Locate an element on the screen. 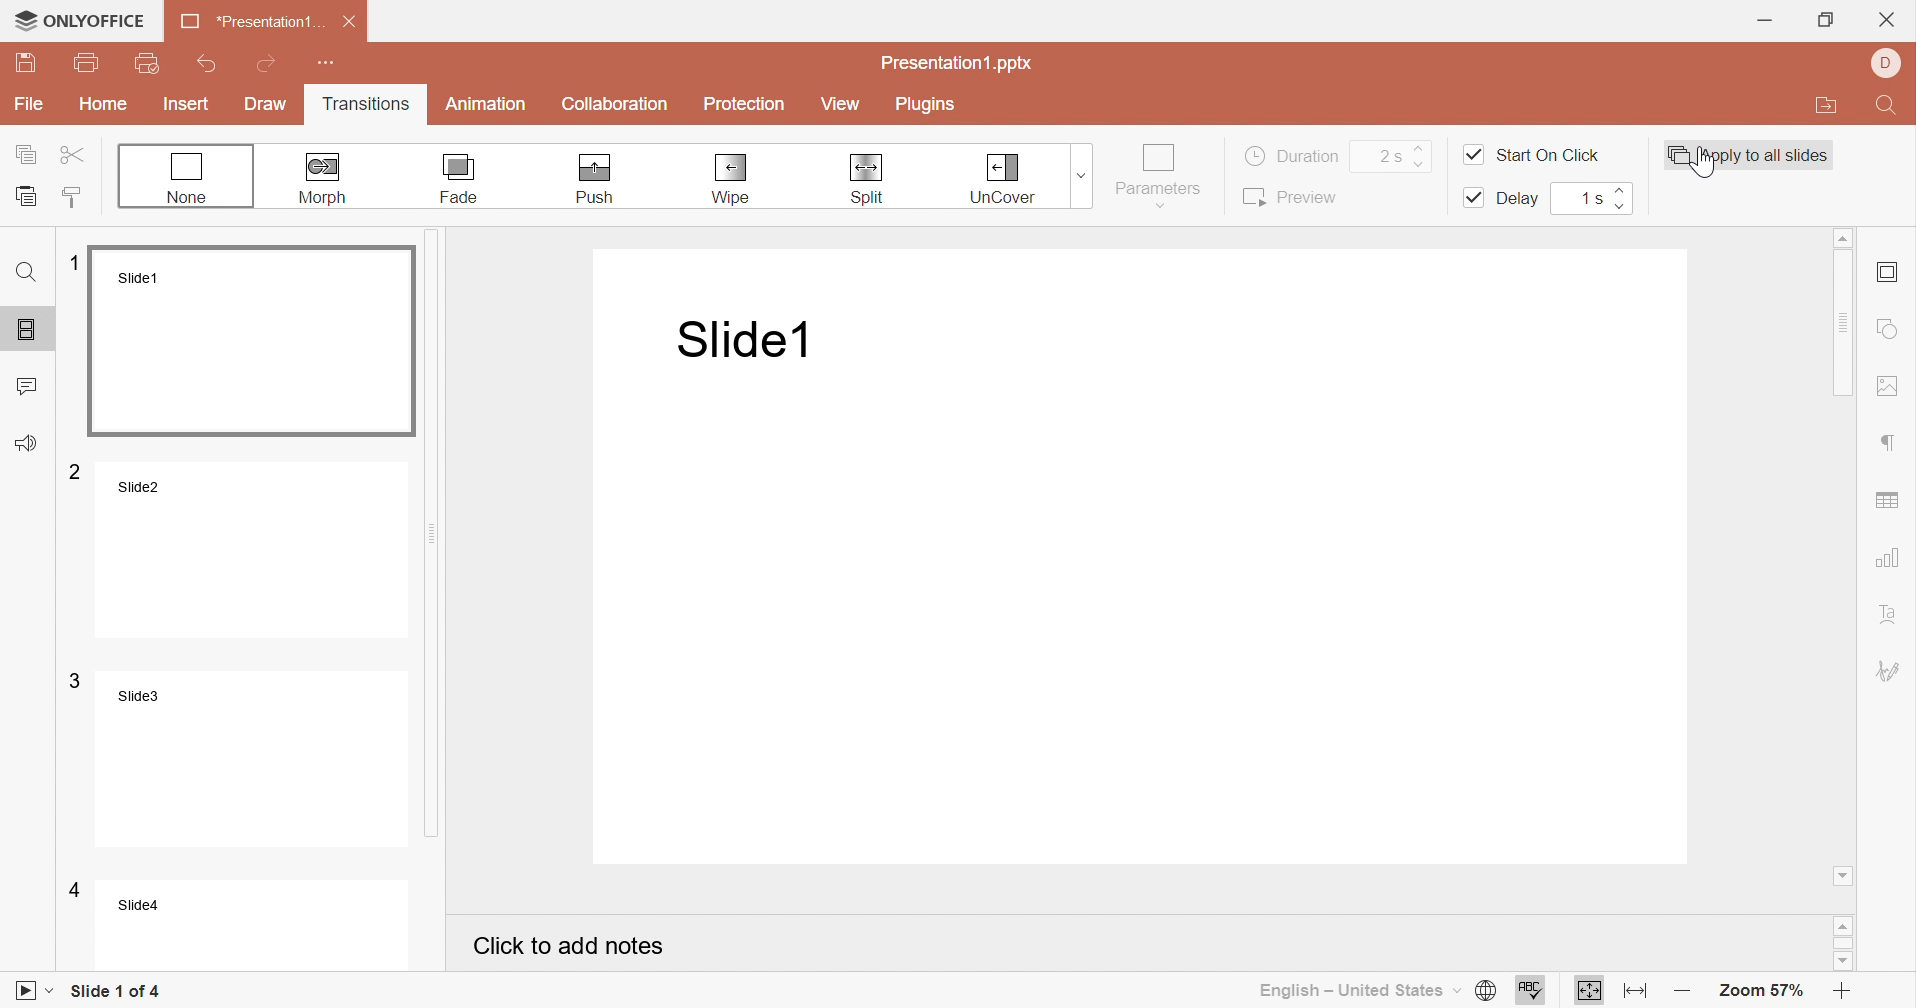  Scroll bar is located at coordinates (1845, 552).